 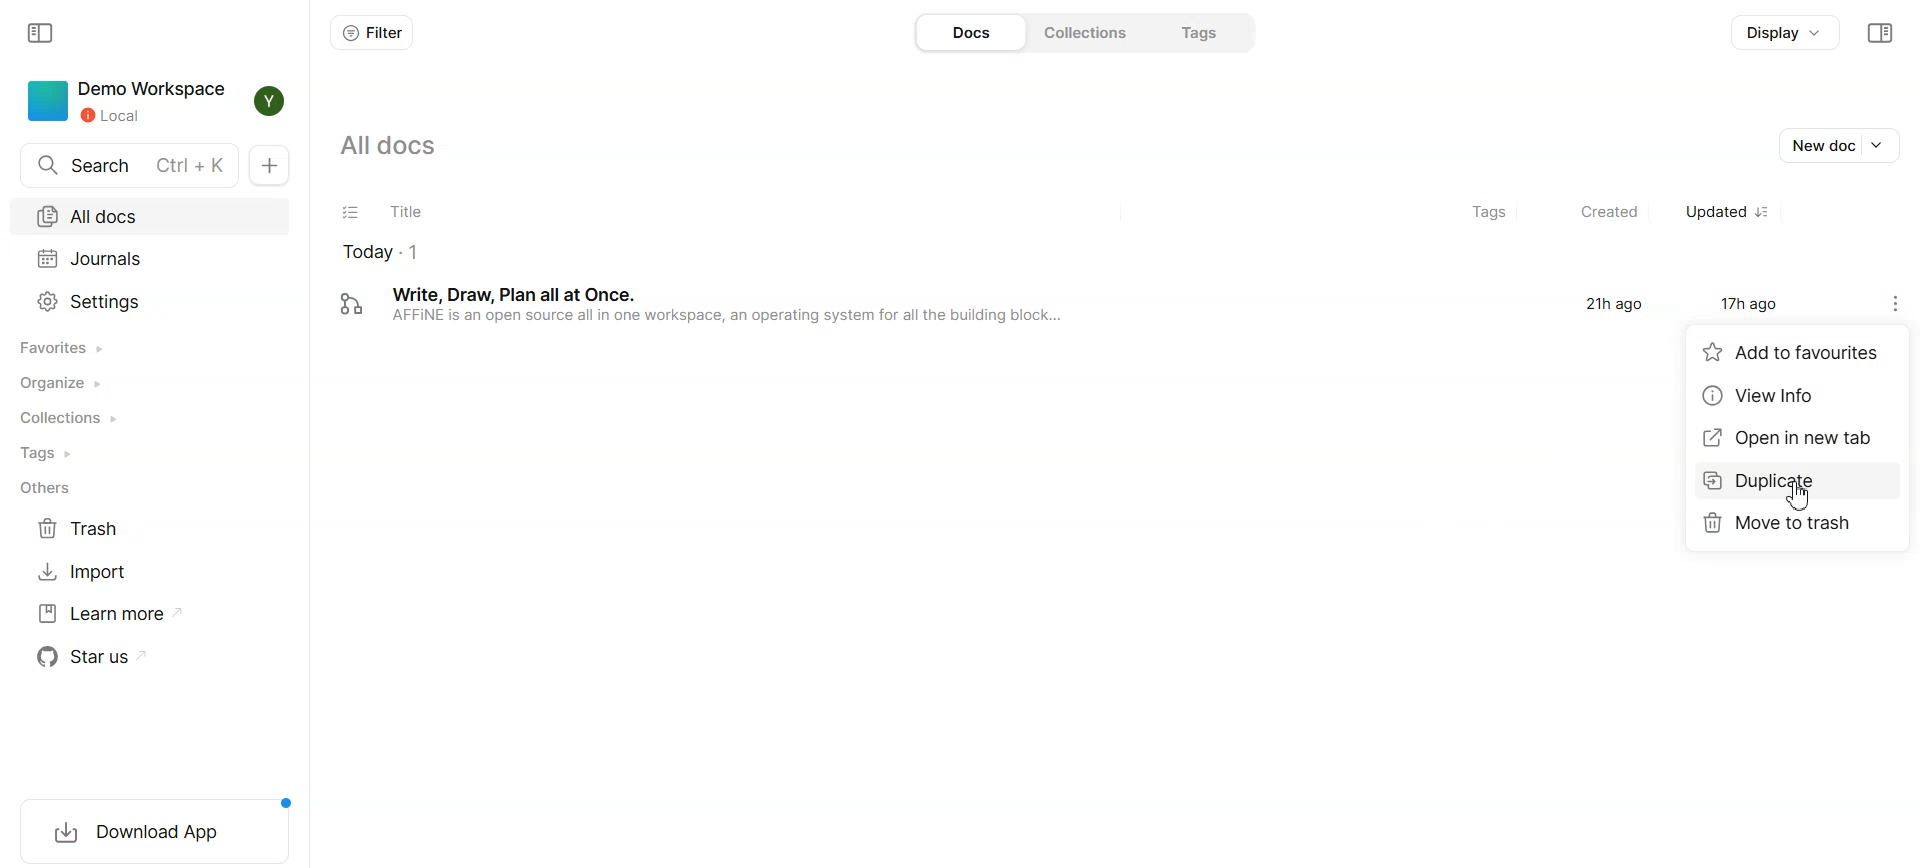 I want to click on Journals, so click(x=150, y=258).